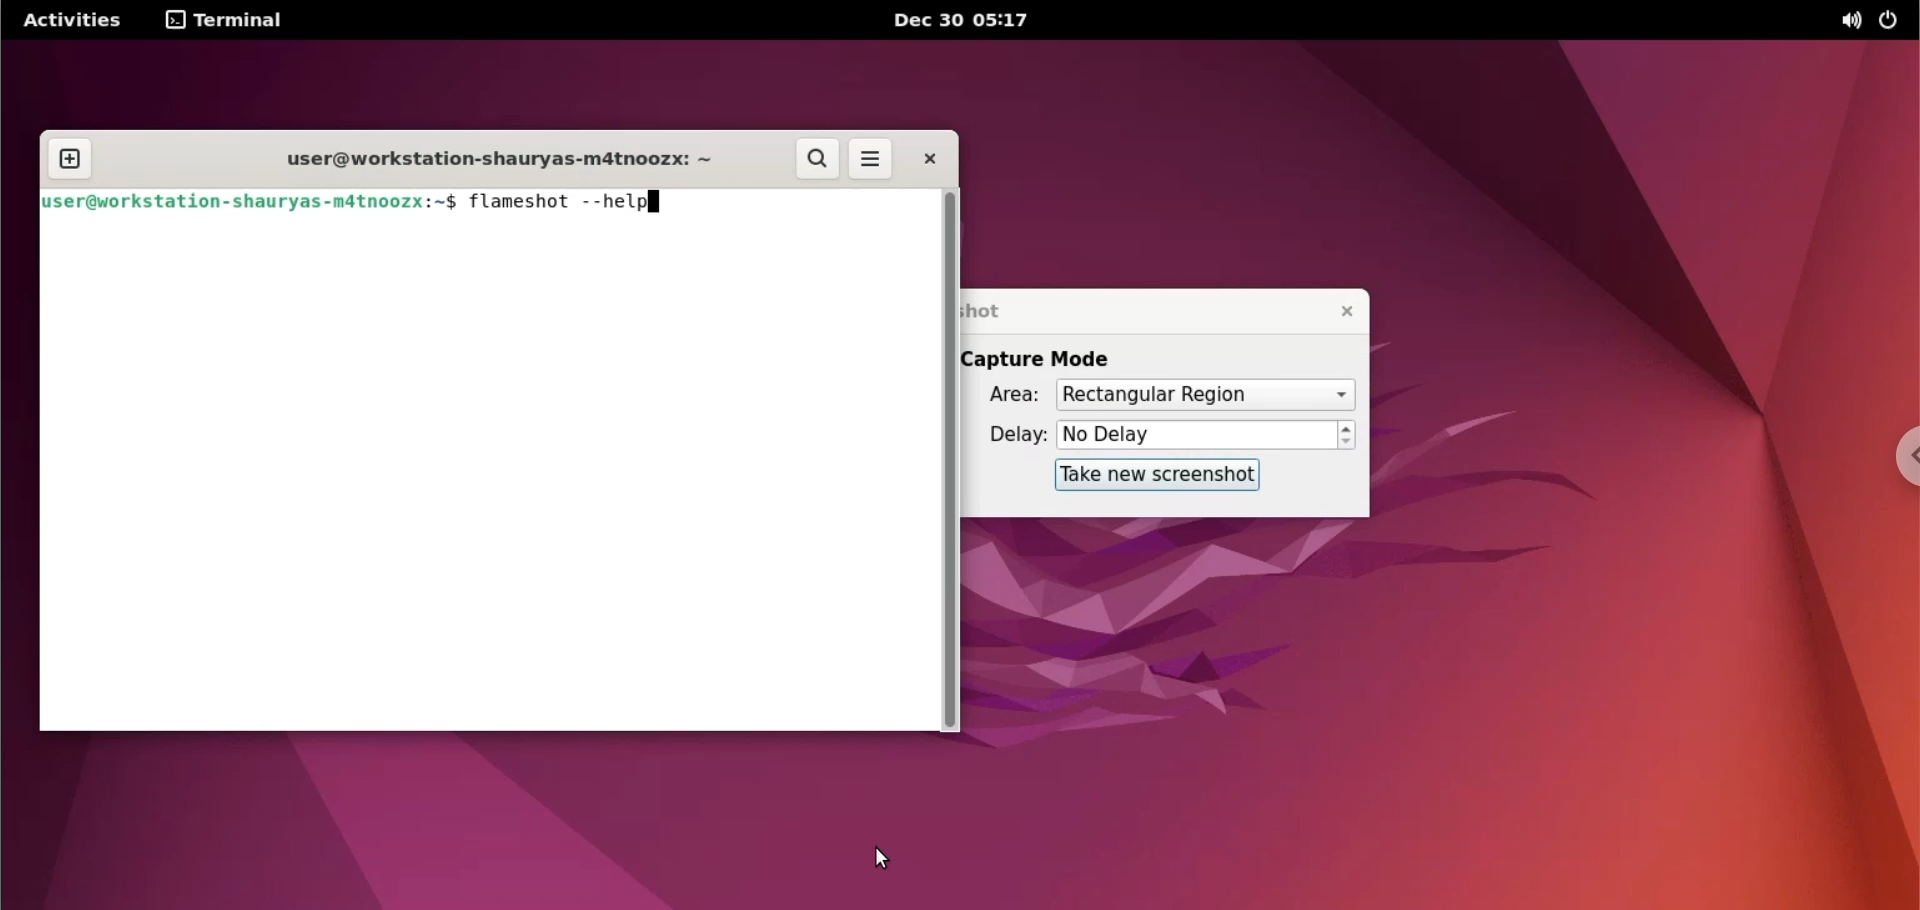 The width and height of the screenshot is (1920, 910). What do you see at coordinates (1347, 436) in the screenshot?
I see `increment or decrement delay` at bounding box center [1347, 436].